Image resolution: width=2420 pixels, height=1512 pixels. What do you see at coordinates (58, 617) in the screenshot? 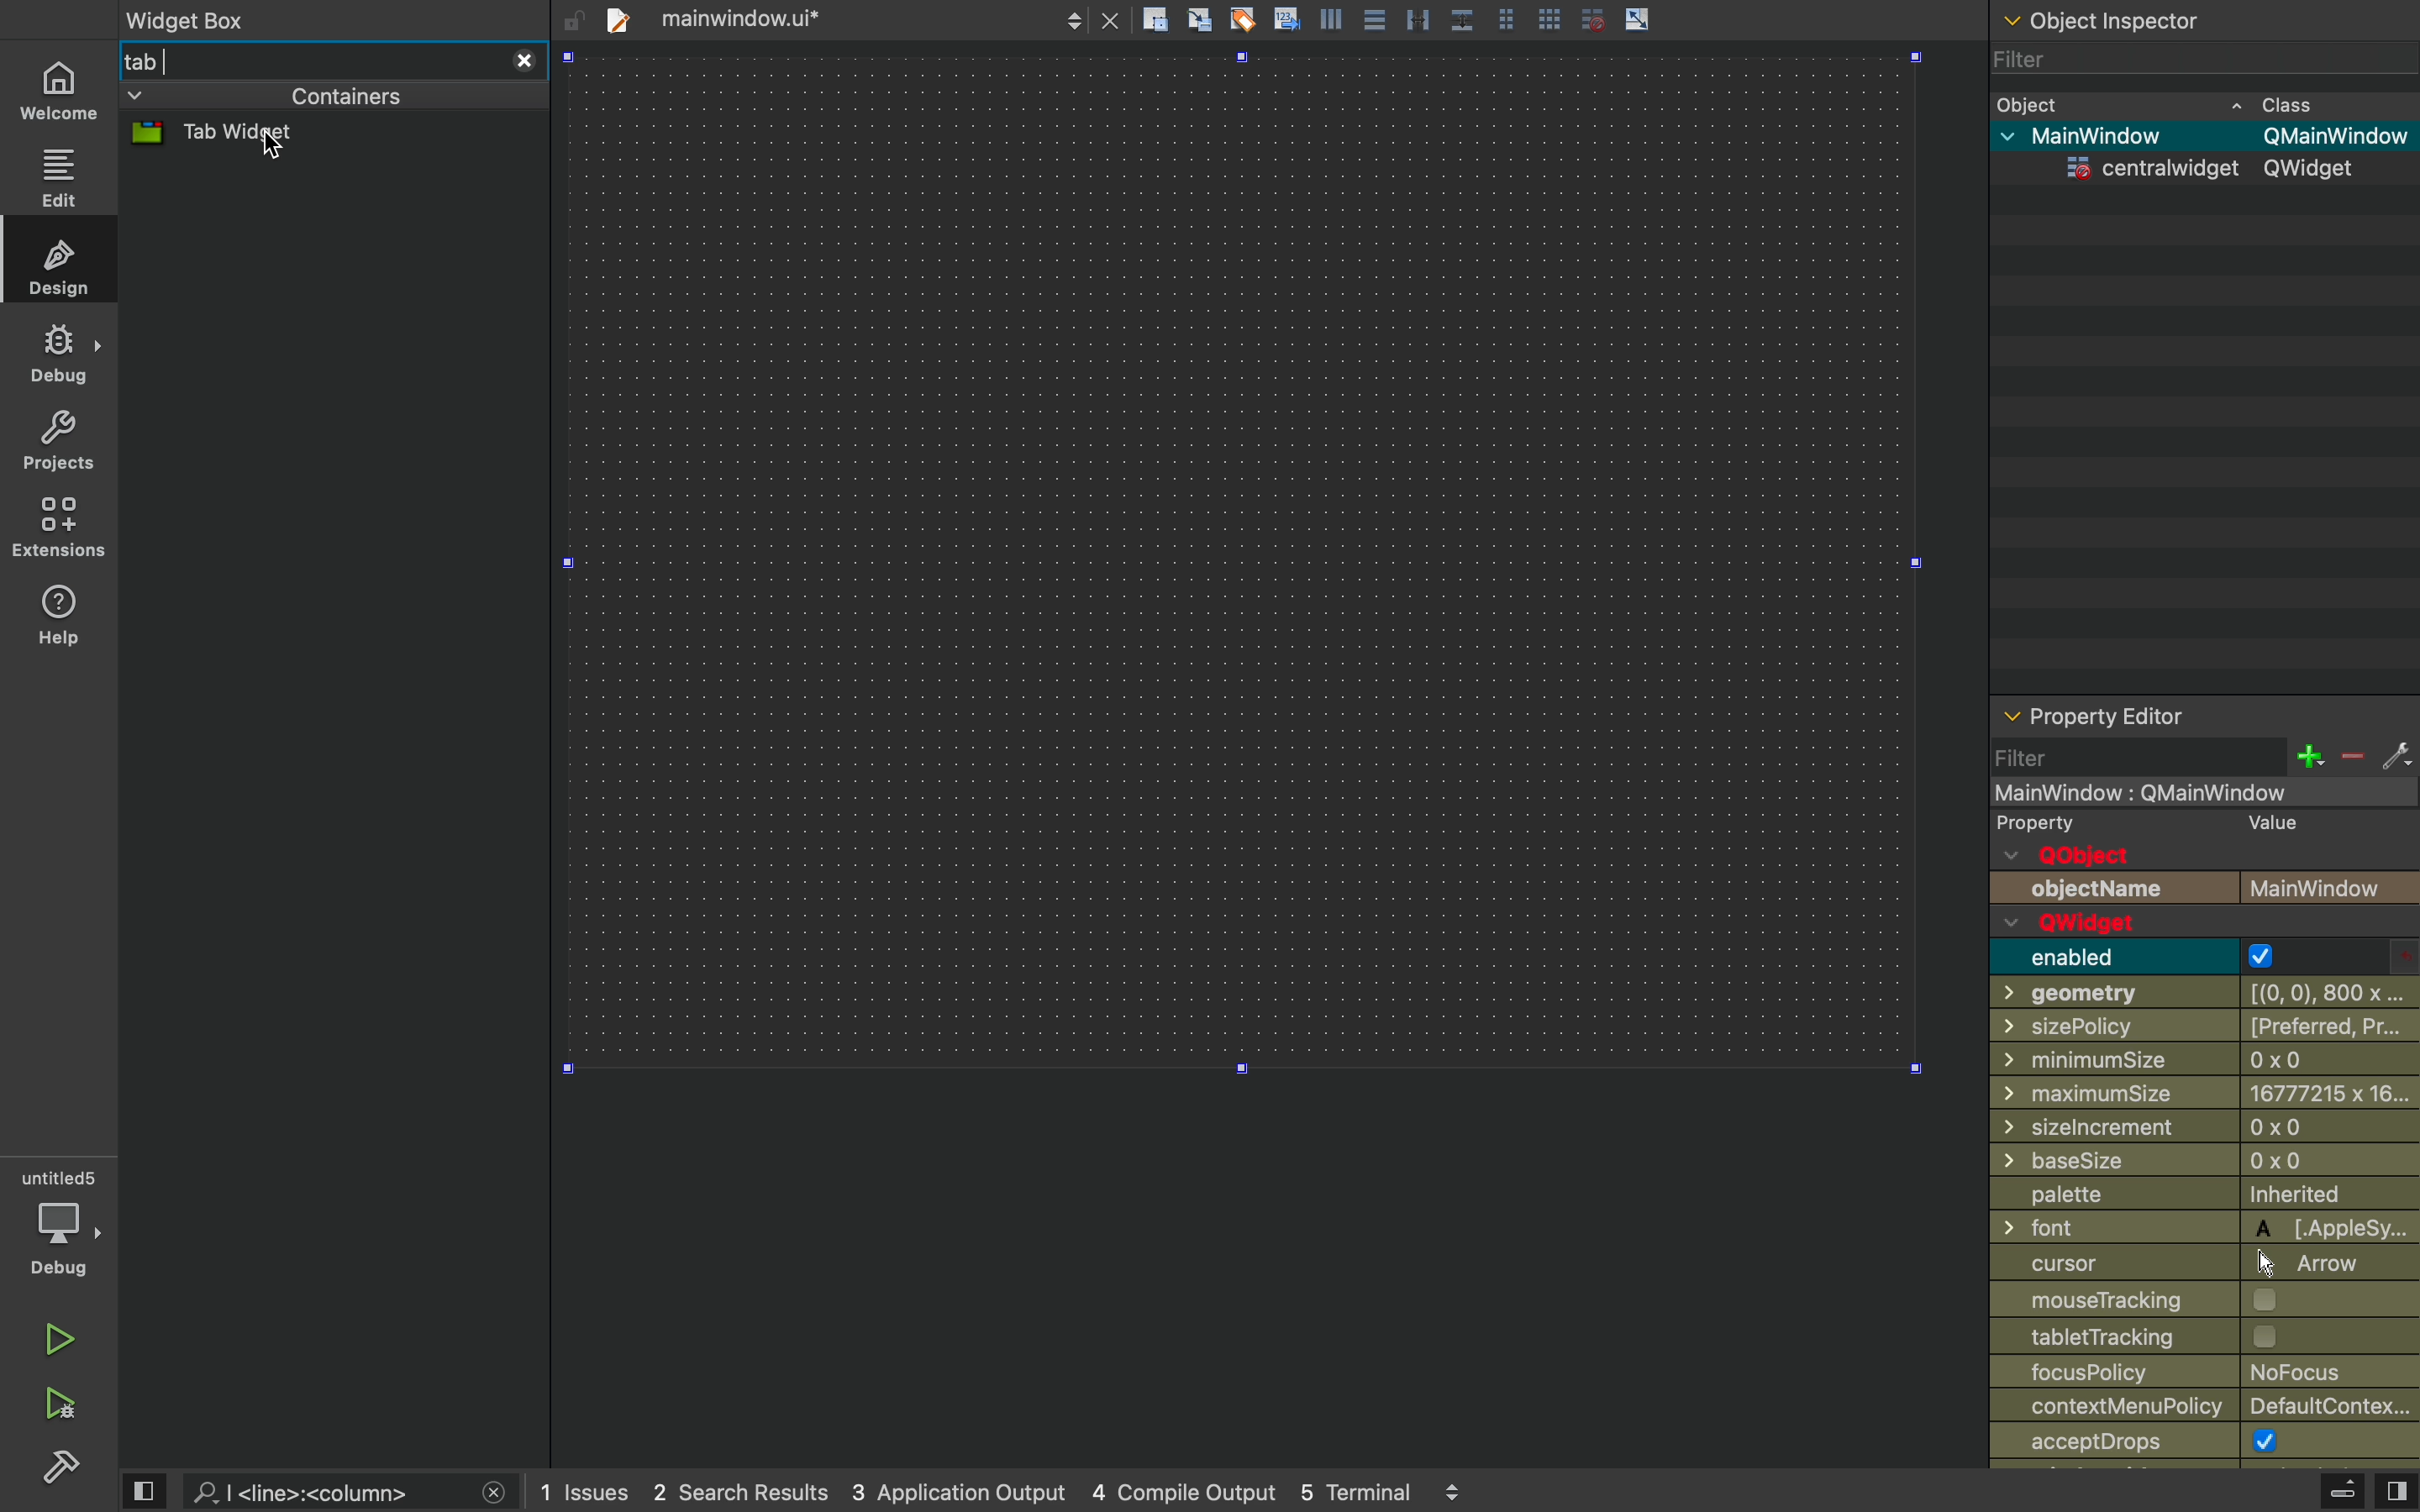
I see `help` at bounding box center [58, 617].